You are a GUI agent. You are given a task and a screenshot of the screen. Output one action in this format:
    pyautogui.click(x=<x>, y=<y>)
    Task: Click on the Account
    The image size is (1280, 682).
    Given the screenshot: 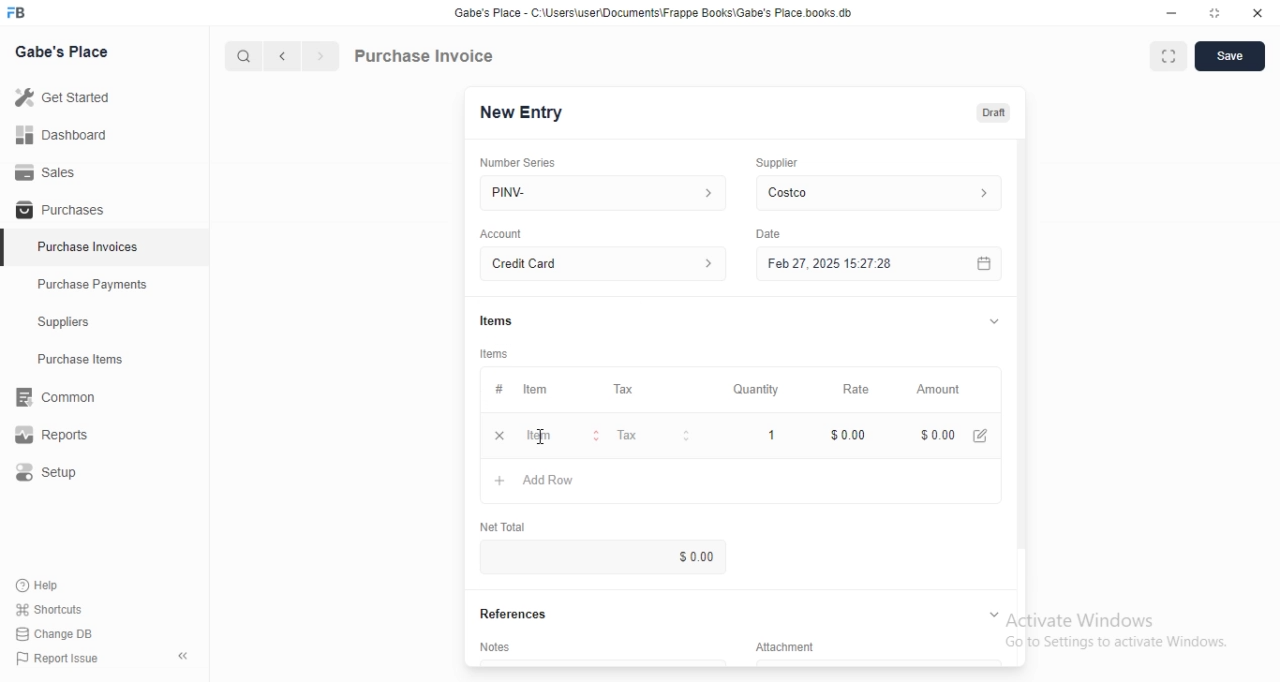 What is the action you would take?
    pyautogui.click(x=501, y=234)
    